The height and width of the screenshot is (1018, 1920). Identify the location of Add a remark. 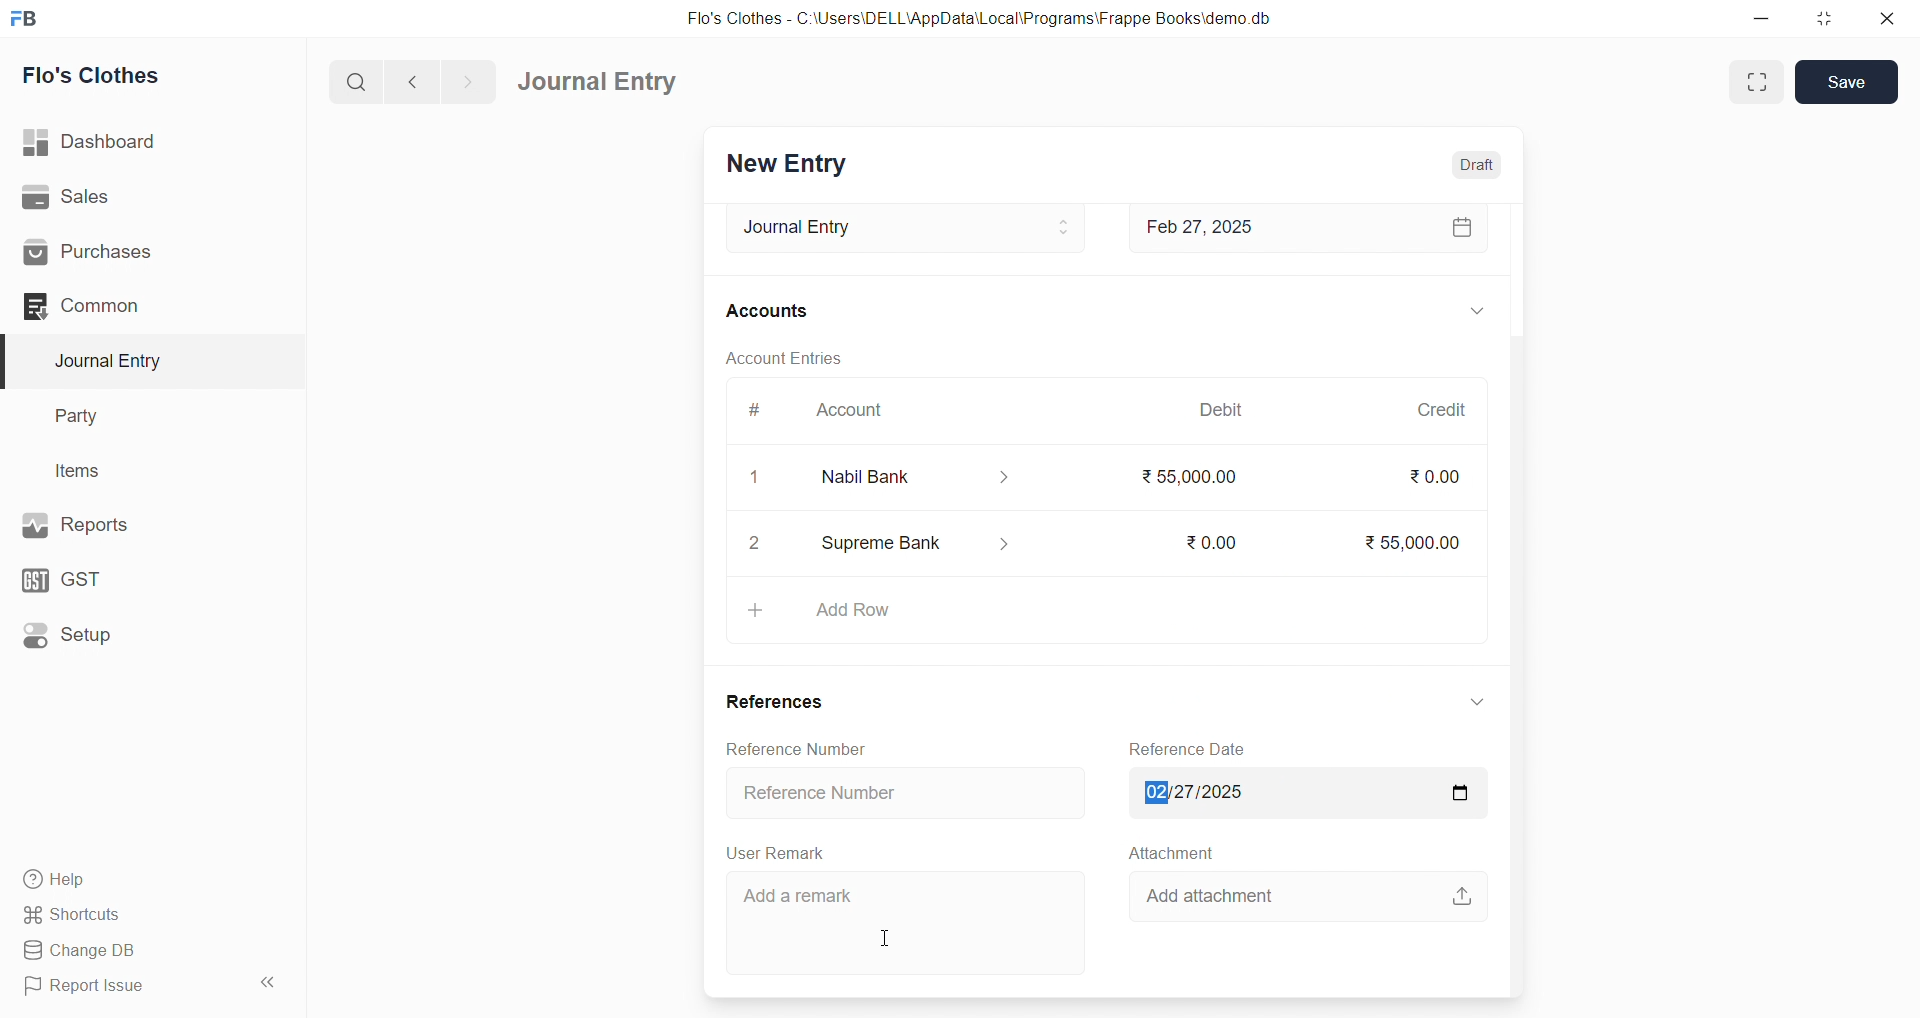
(911, 921).